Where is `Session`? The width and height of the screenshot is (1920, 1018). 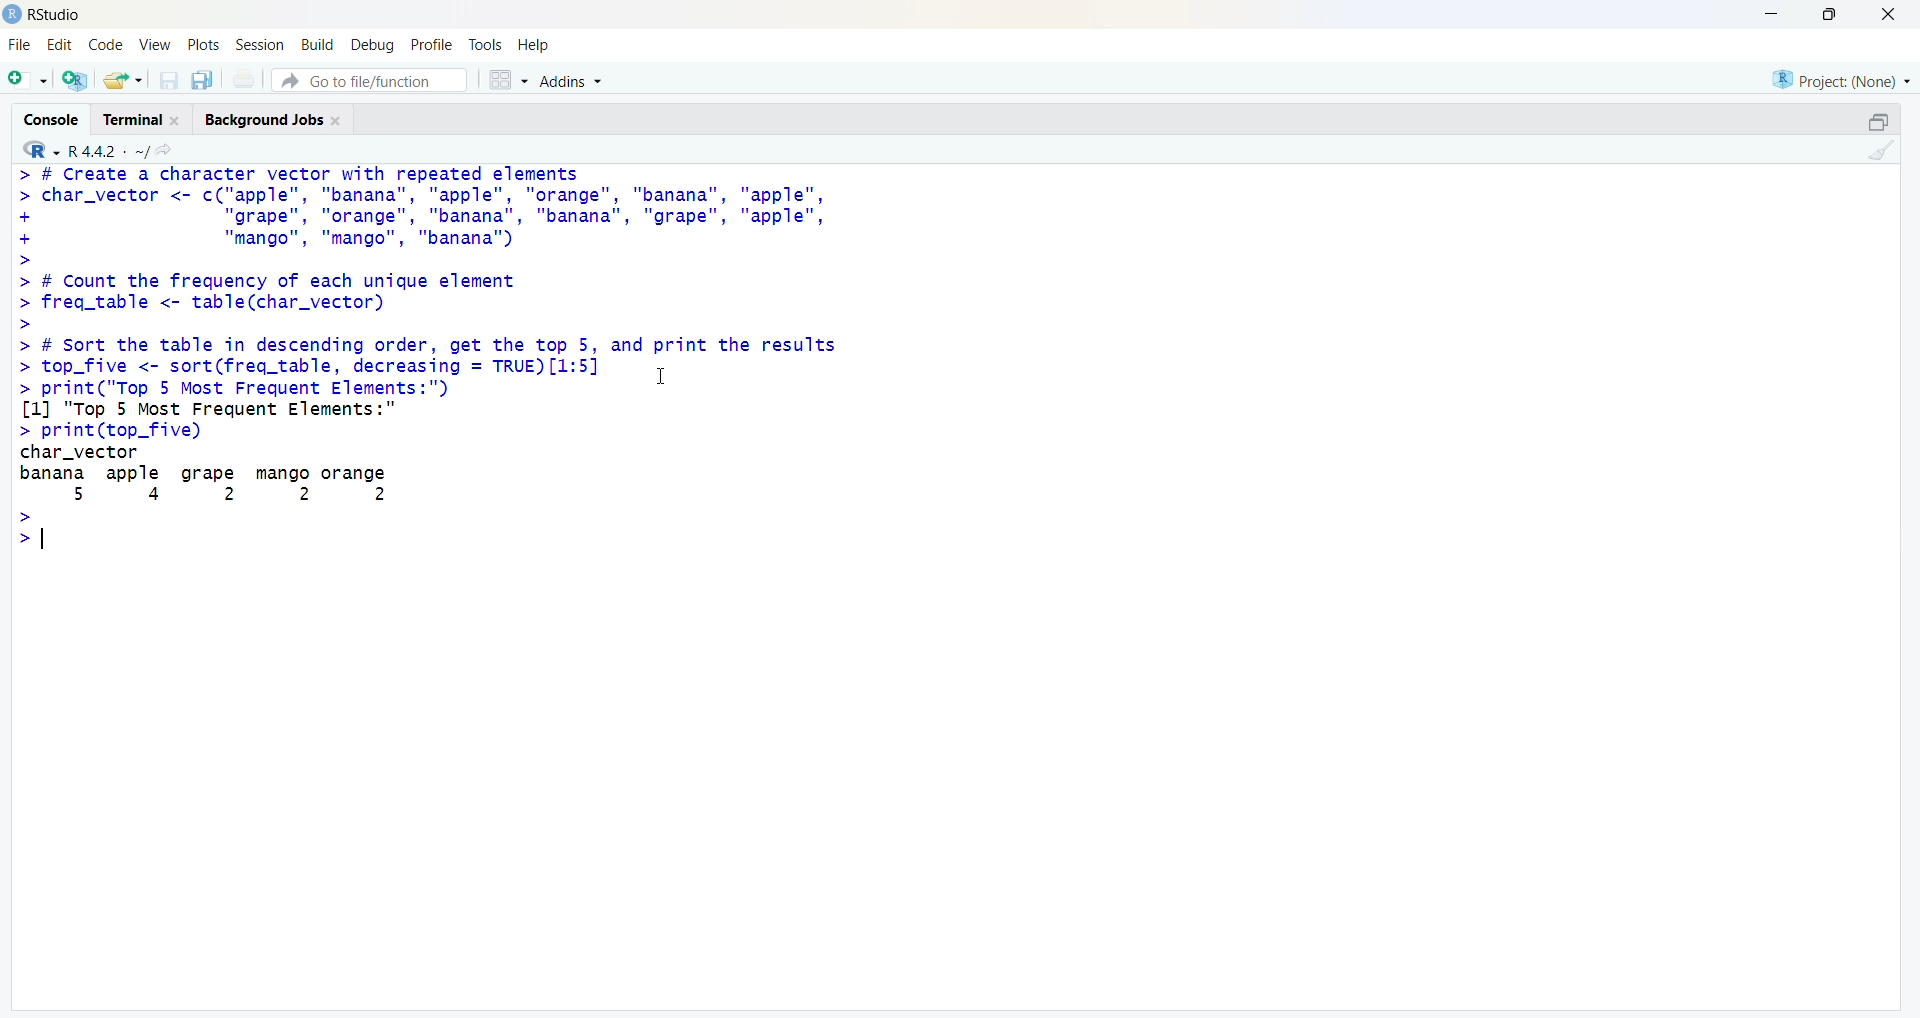
Session is located at coordinates (262, 45).